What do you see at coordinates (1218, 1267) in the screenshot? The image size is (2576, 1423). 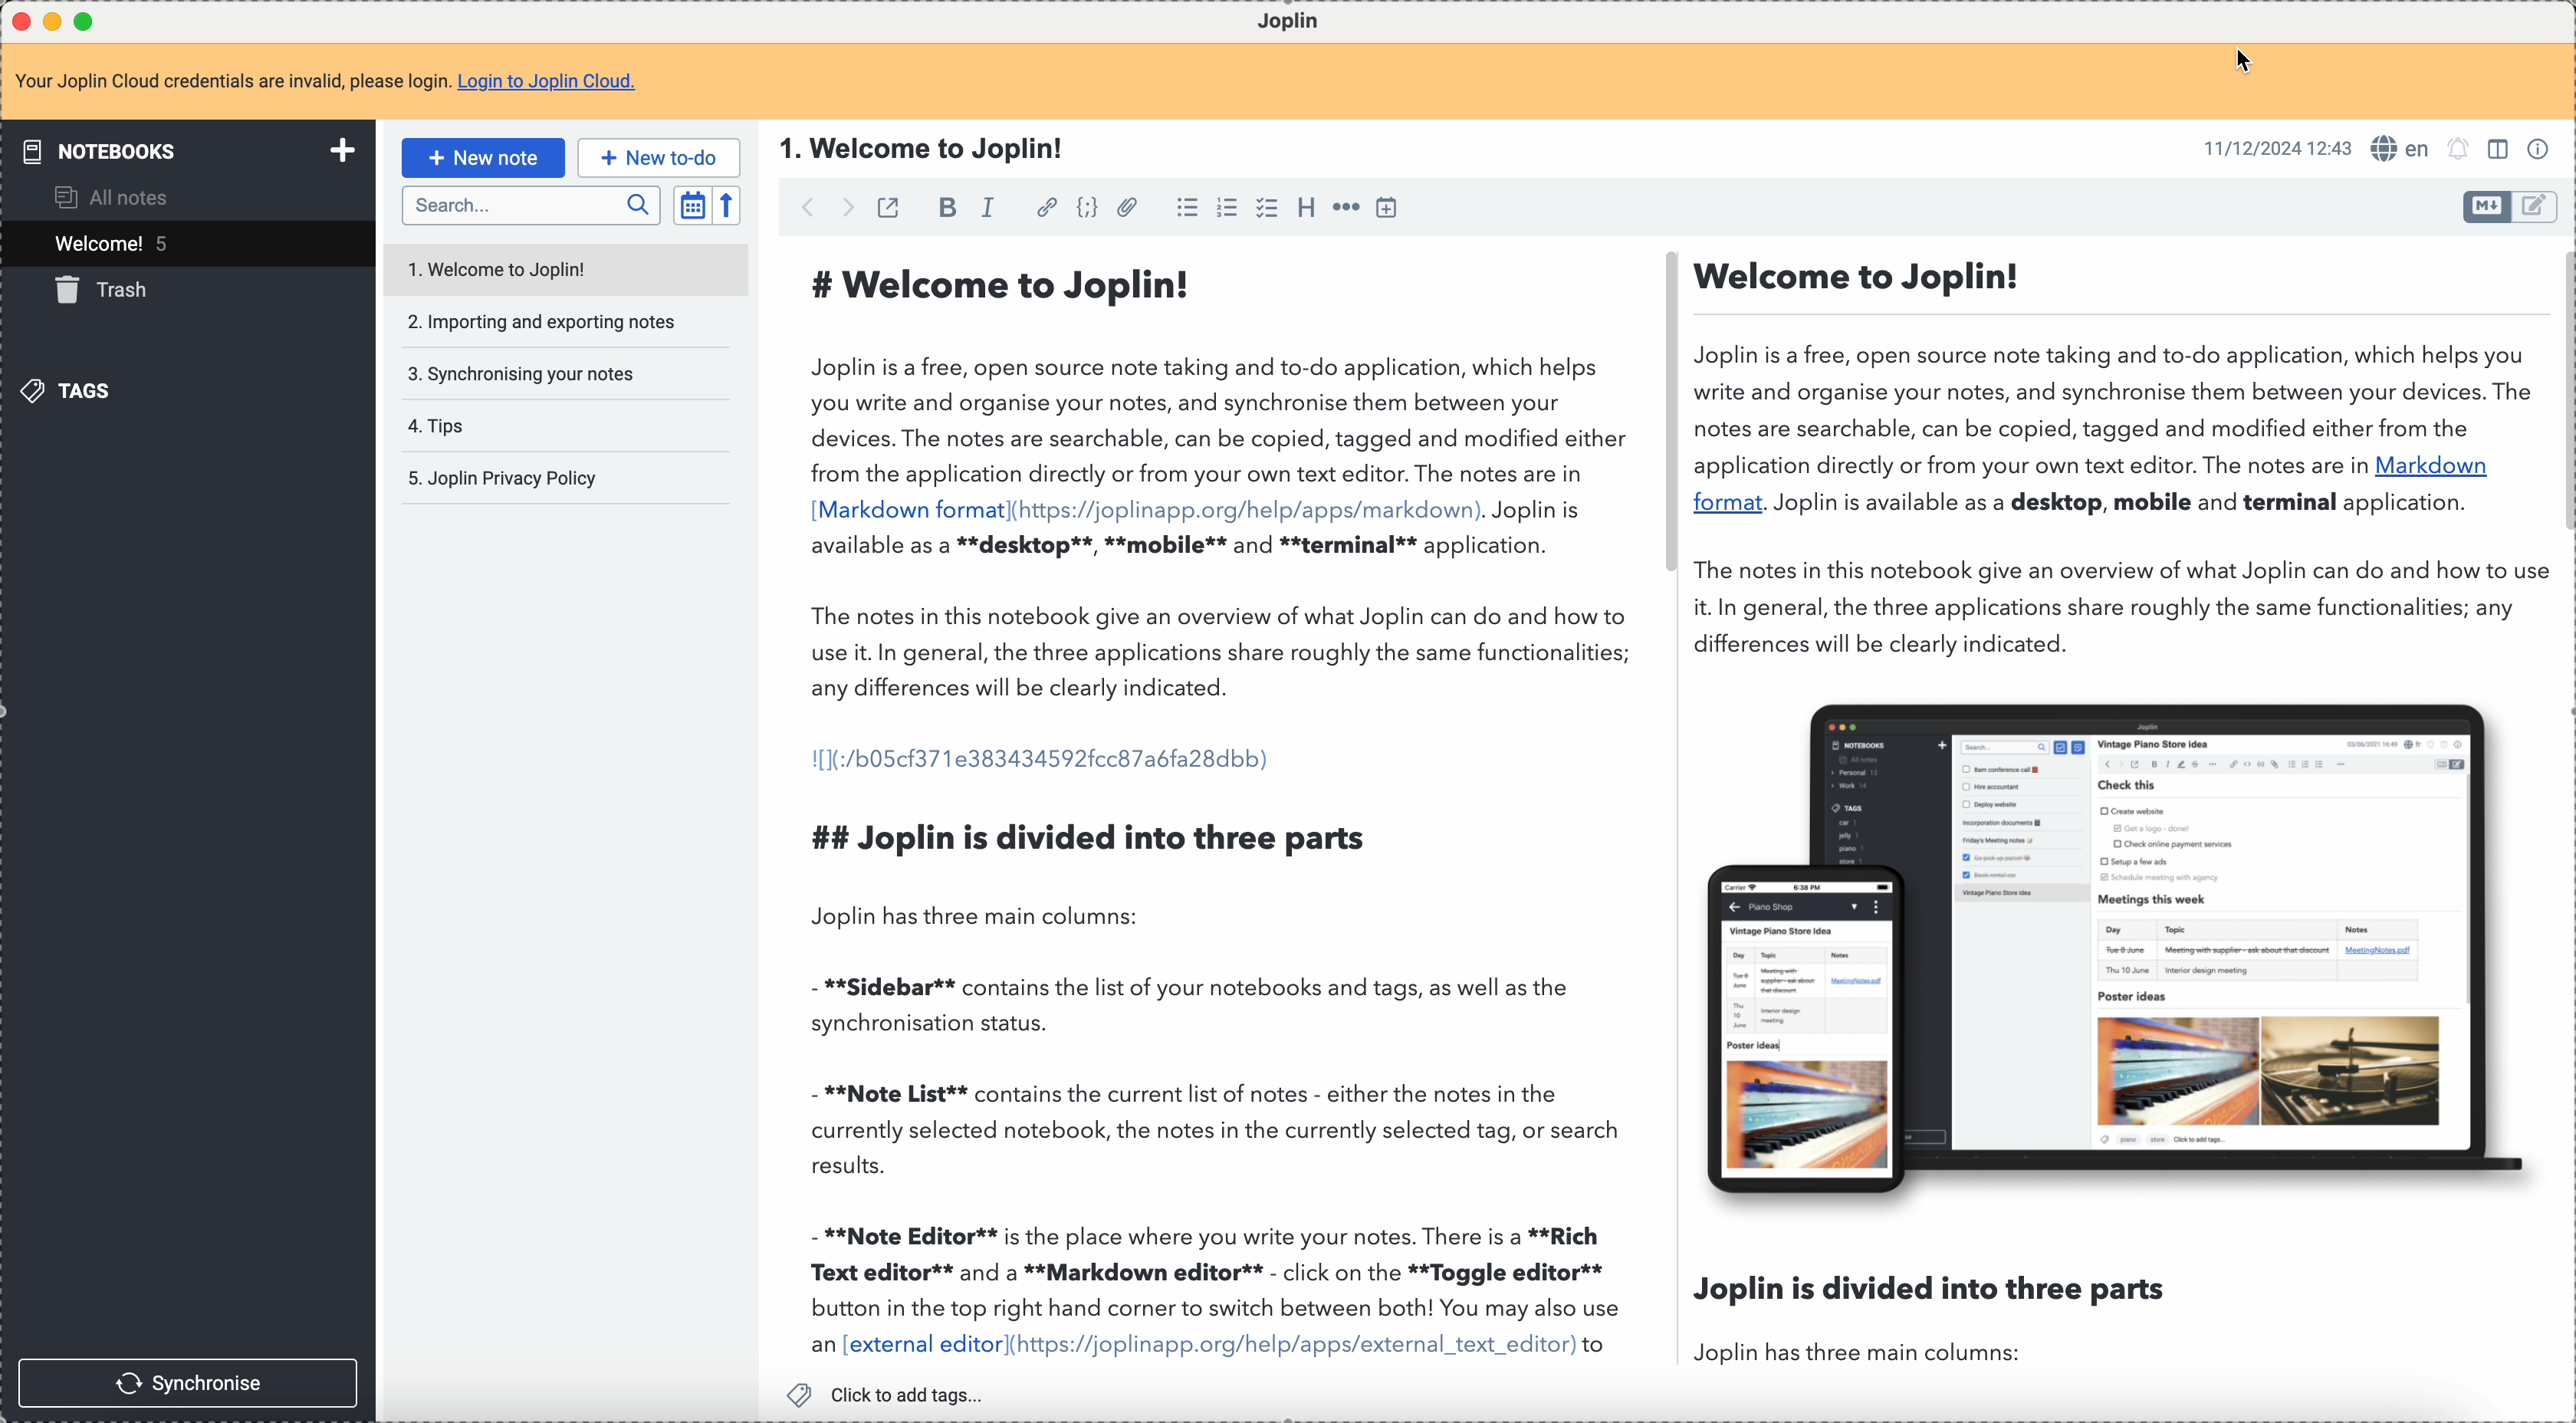 I see `- **Note Editor** is the place where you write your notes. There is a **Rich
Text editor** and a **Markdown editor** - click on the **Toggle editor**
button in the top right hand corner to switch between both! You may also use` at bounding box center [1218, 1267].